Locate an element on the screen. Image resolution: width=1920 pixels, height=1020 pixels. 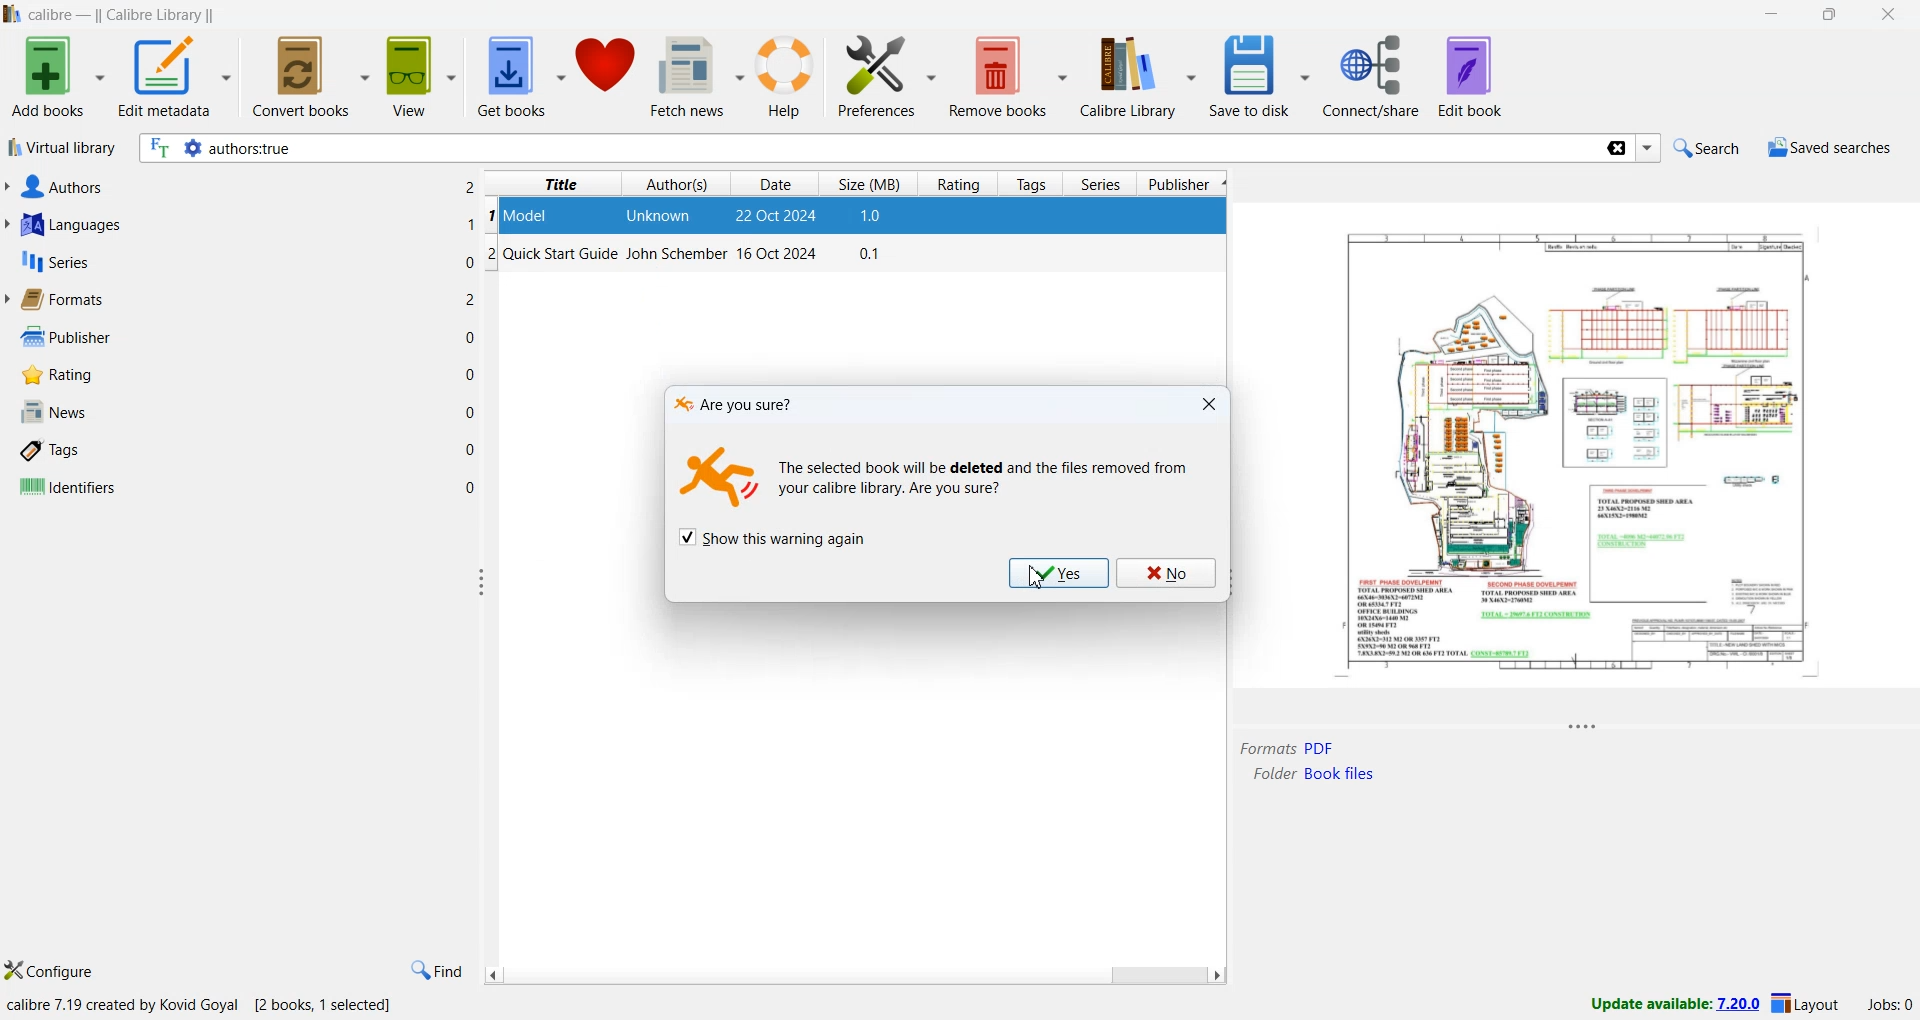
0 is located at coordinates (472, 412).